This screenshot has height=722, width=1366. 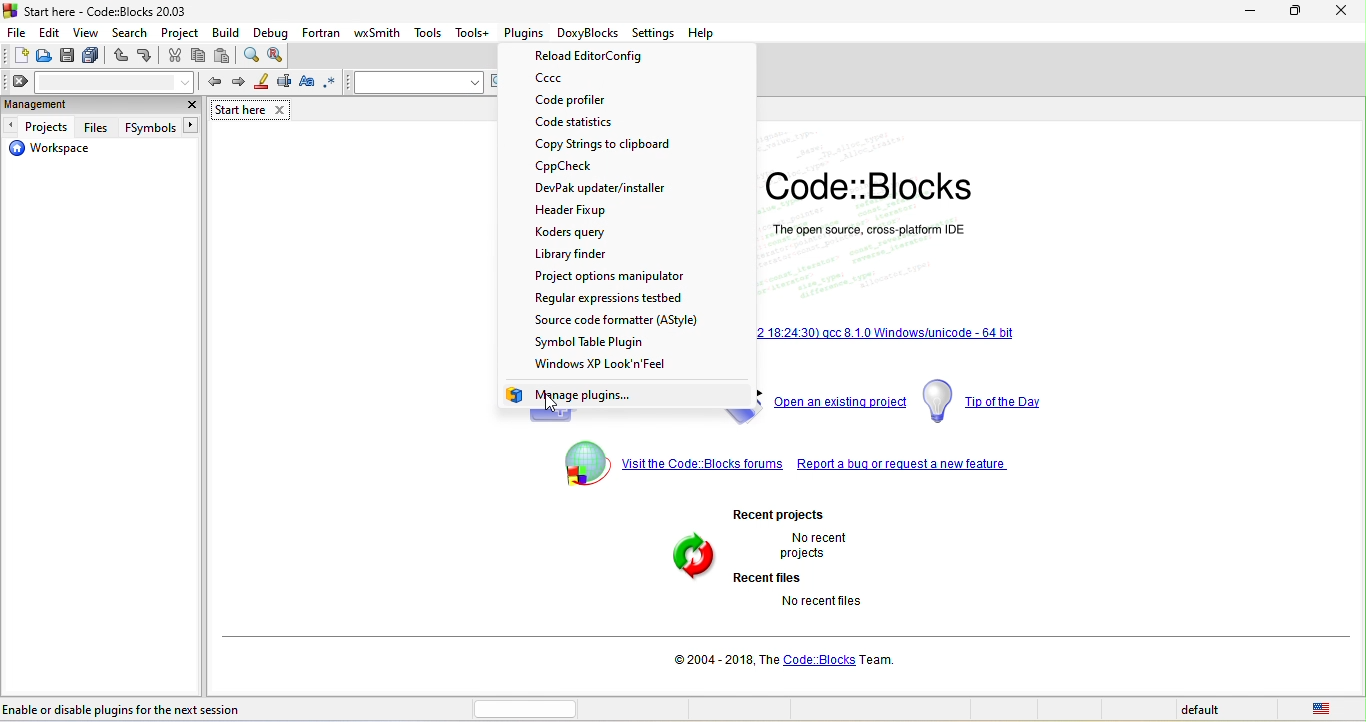 I want to click on visit the code-blocks forums report a bug or request a new feature, so click(x=796, y=467).